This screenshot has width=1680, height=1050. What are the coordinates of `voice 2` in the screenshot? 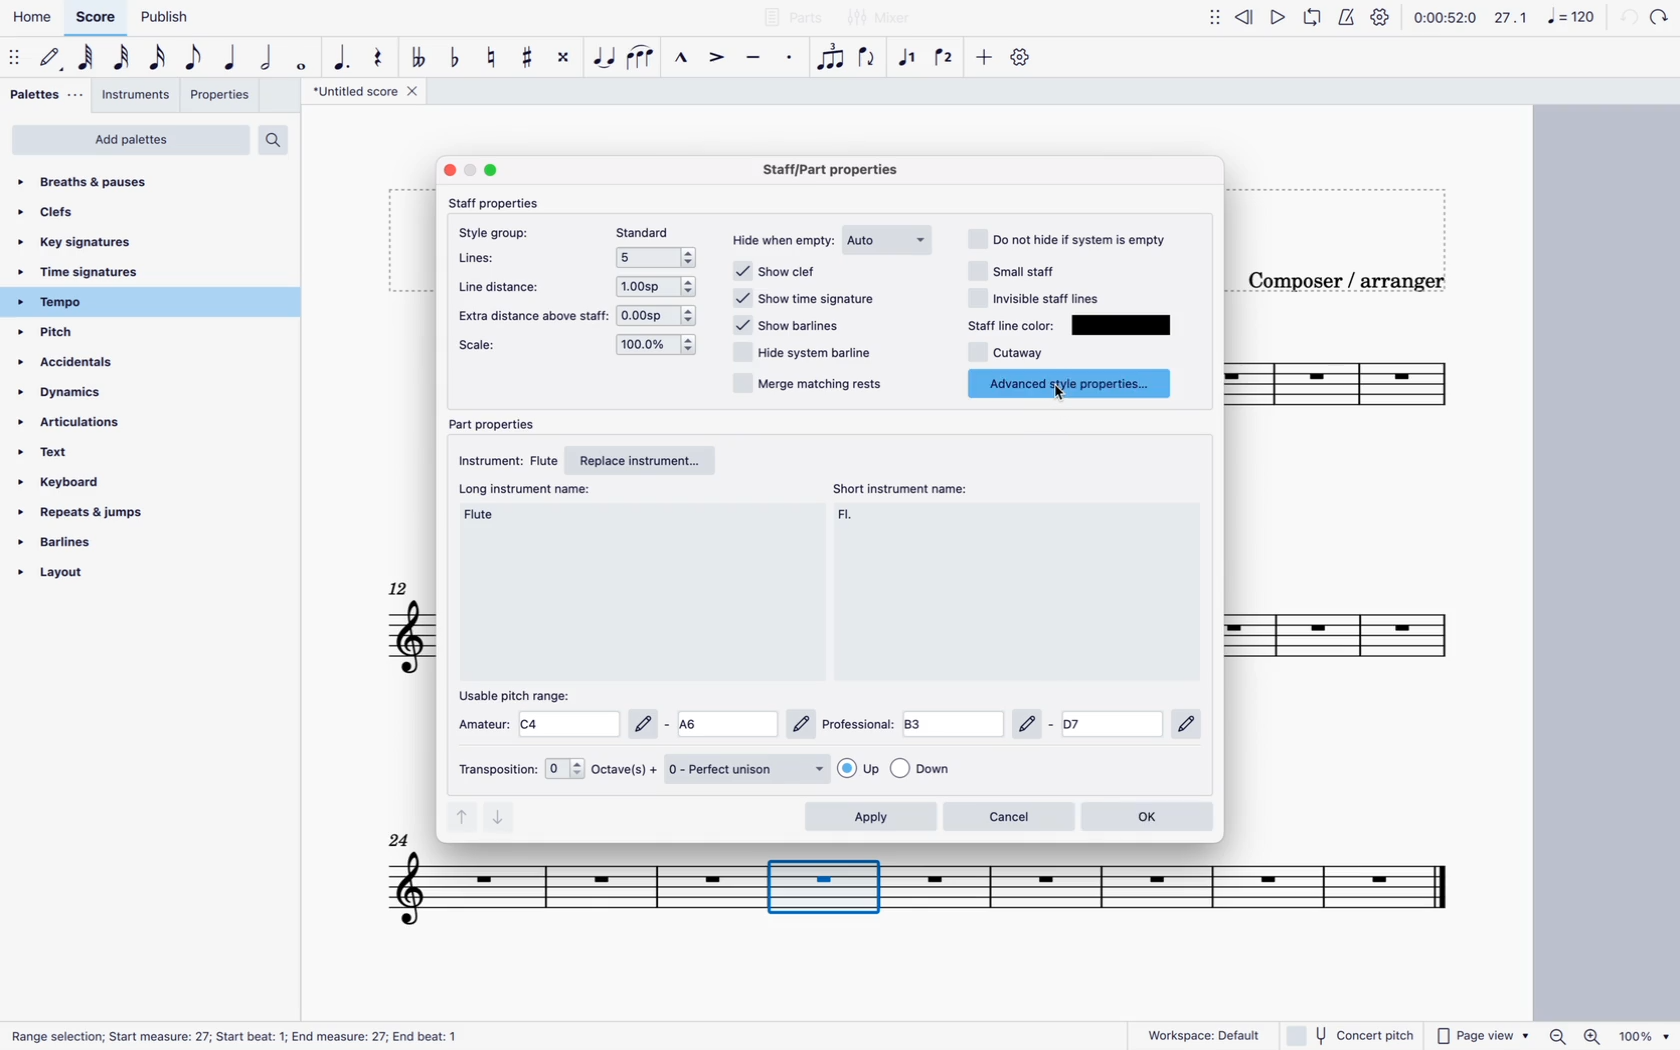 It's located at (952, 54).